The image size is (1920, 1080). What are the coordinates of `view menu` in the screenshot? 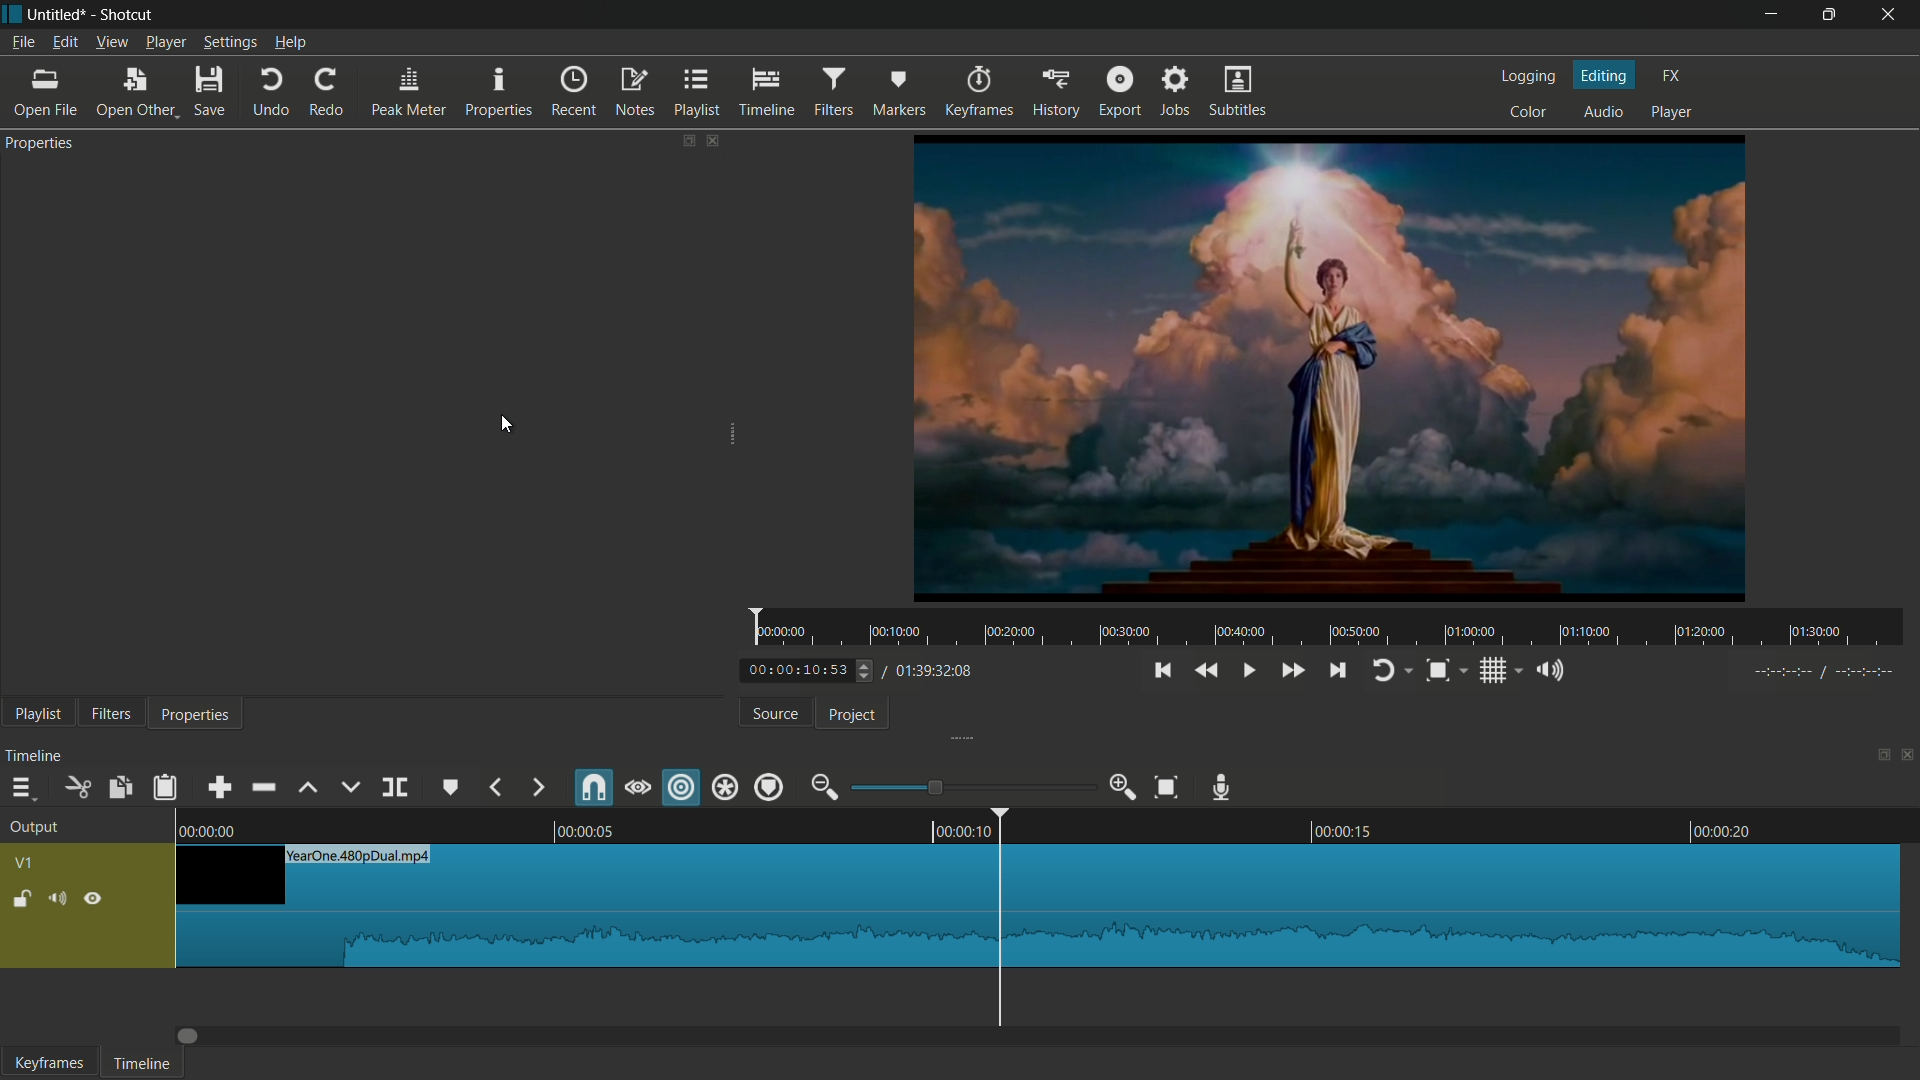 It's located at (112, 43).